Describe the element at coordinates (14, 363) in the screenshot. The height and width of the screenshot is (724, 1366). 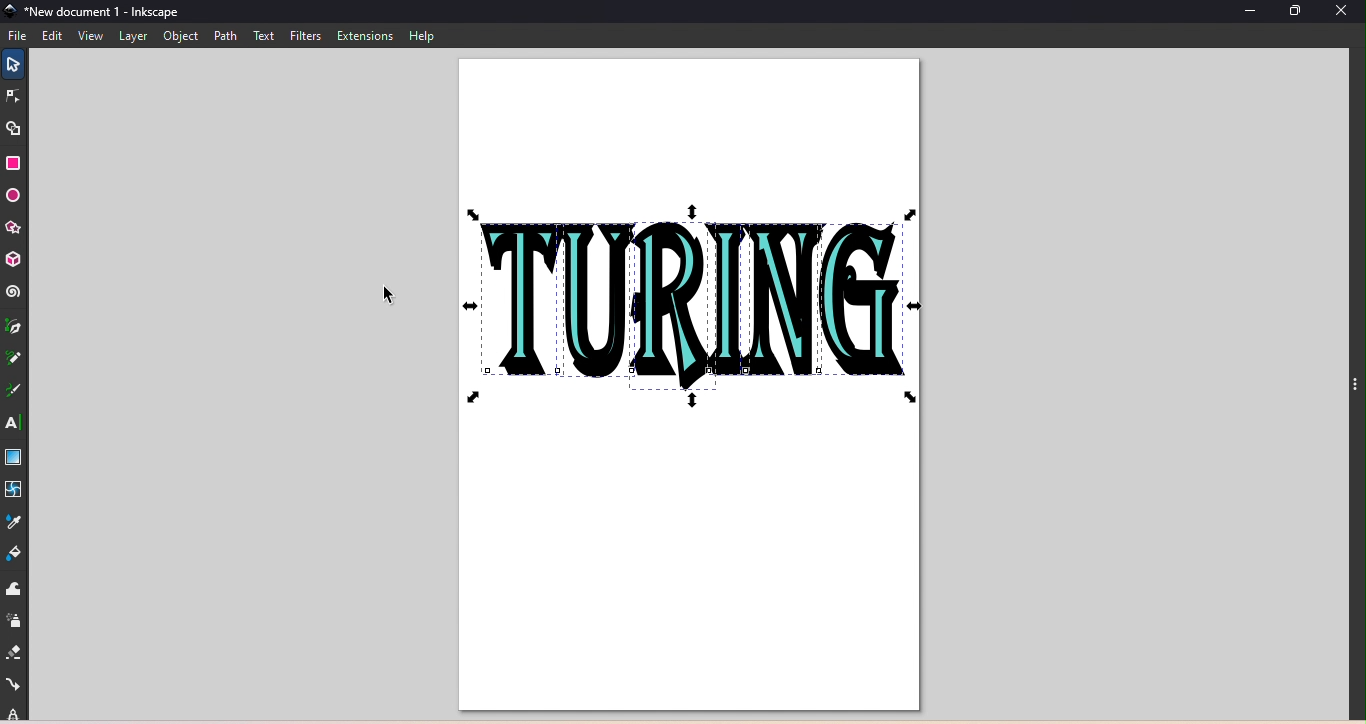
I see `Pencil tool` at that location.